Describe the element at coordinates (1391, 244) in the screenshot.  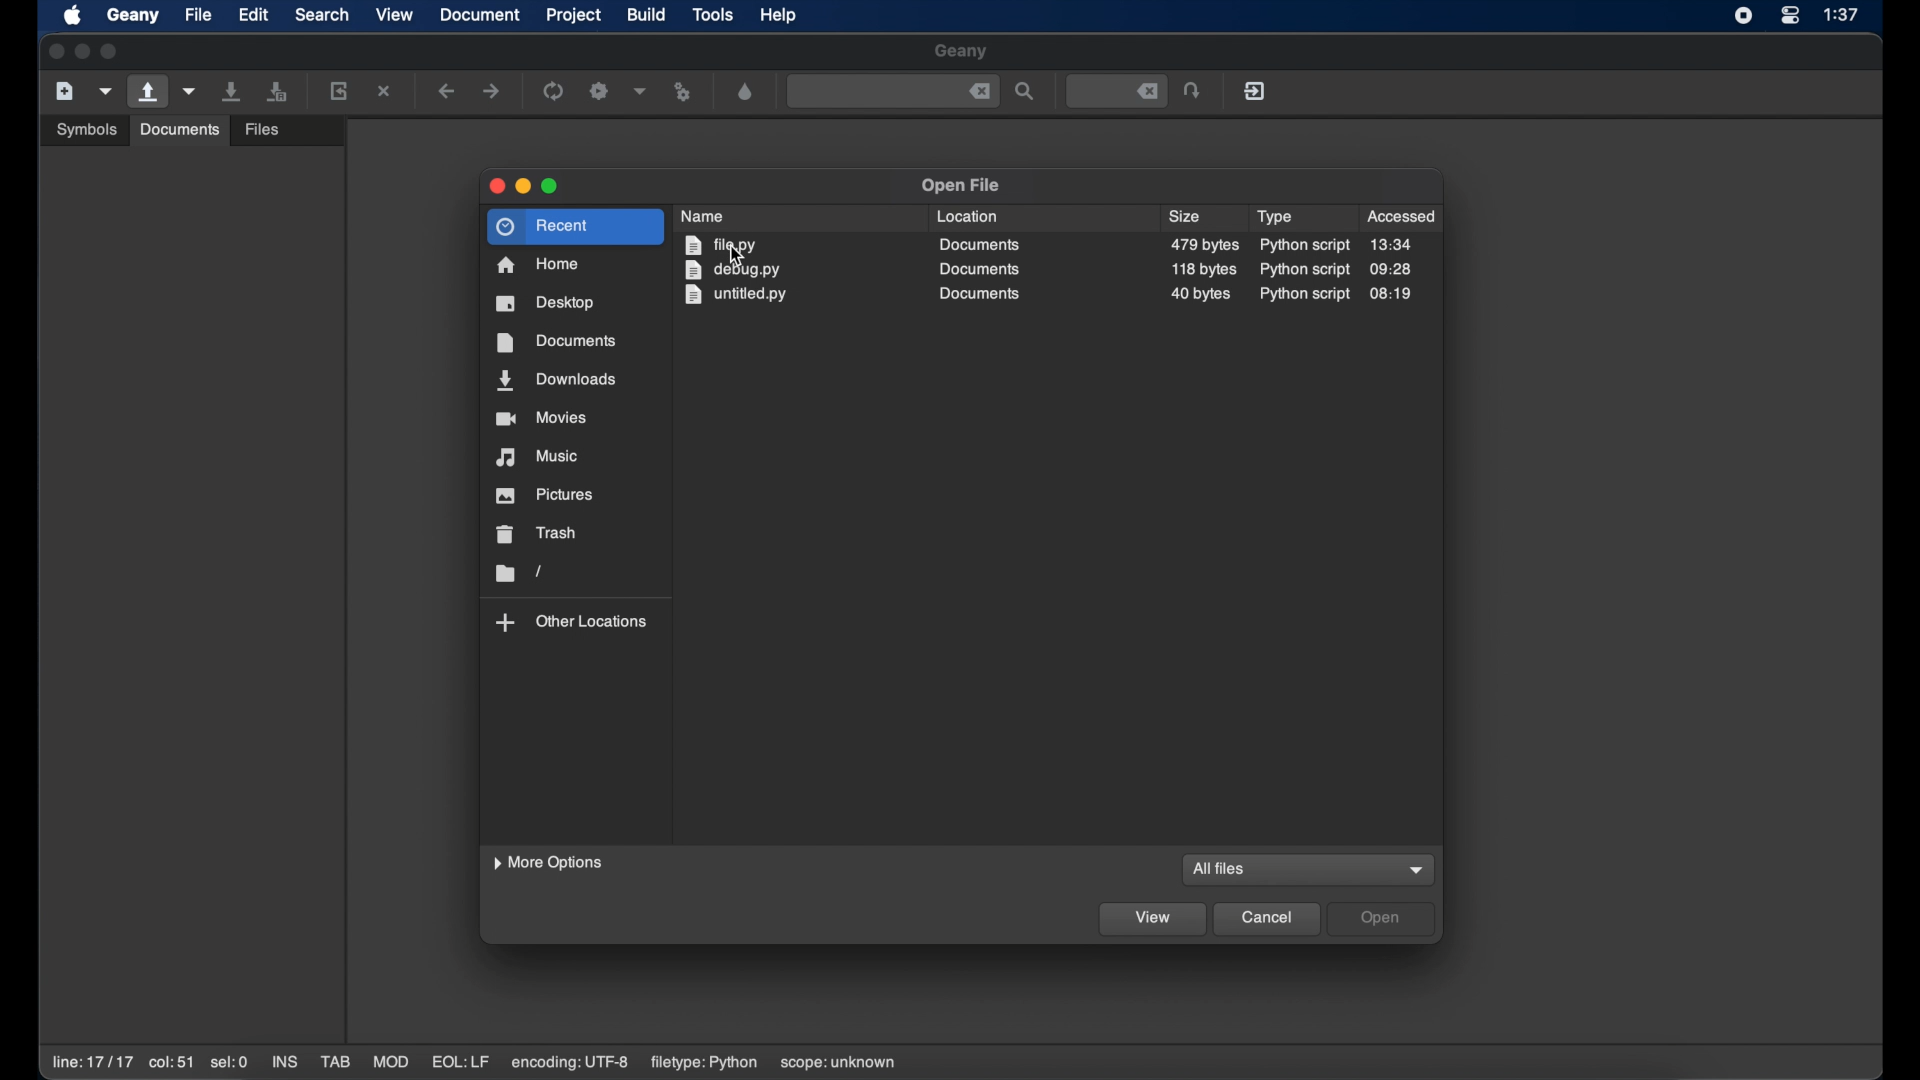
I see `13:34` at that location.